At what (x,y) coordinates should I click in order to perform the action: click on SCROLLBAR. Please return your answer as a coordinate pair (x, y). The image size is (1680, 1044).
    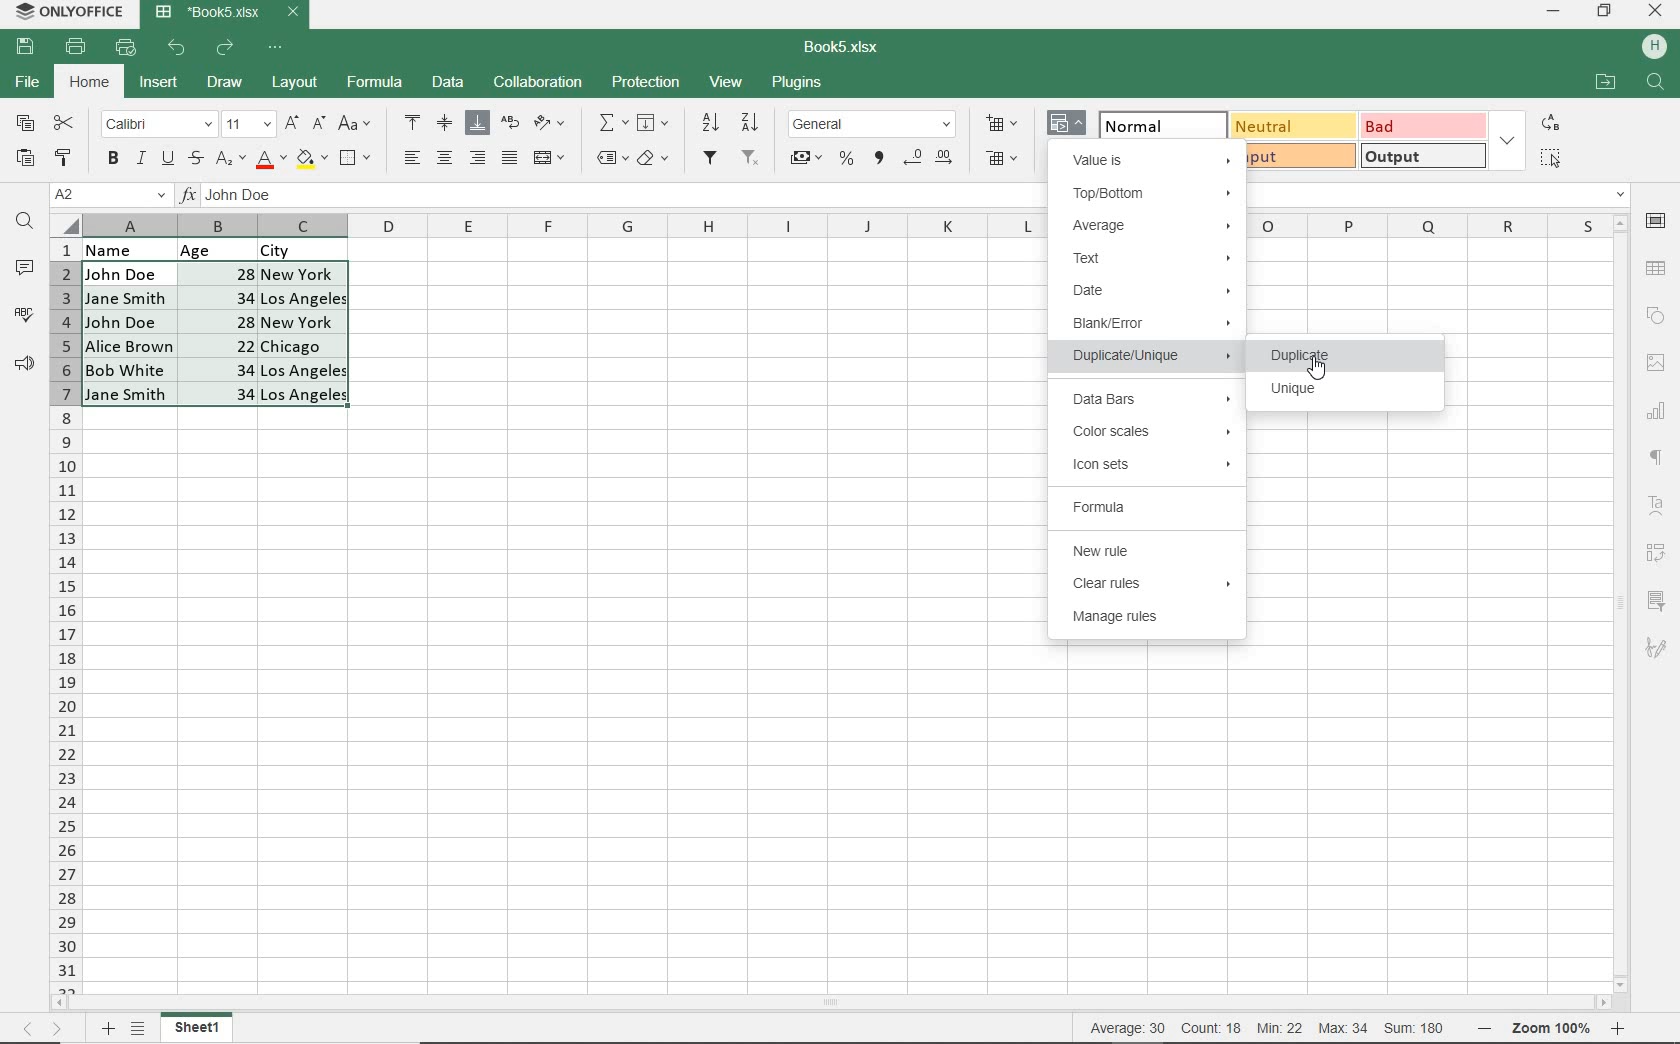
    Looking at the image, I should click on (1624, 602).